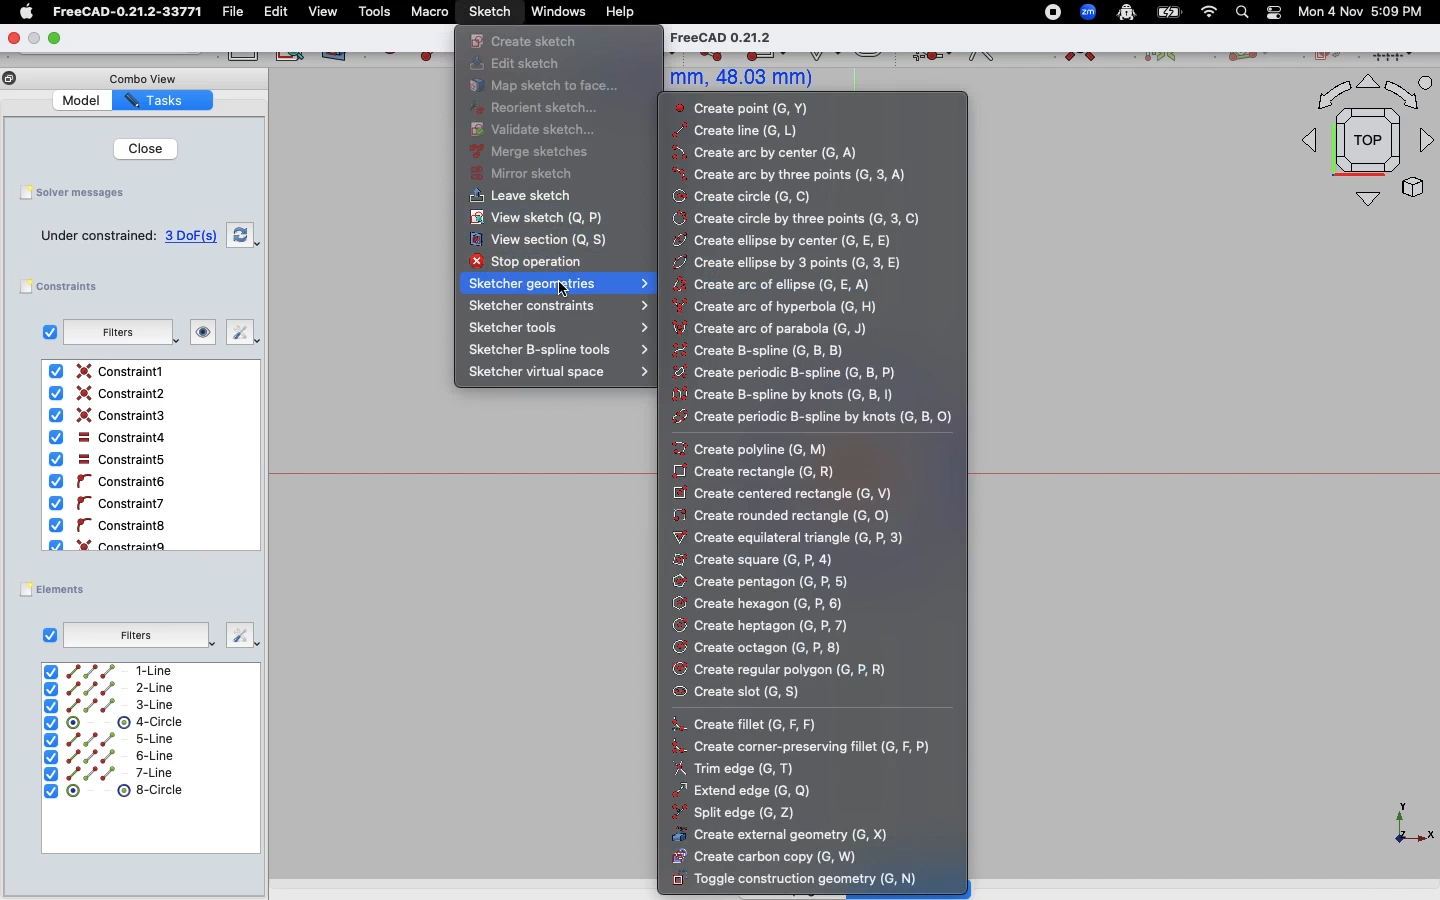 The height and width of the screenshot is (900, 1440). Describe the element at coordinates (753, 692) in the screenshot. I see `Create fillet (G, F, F)` at that location.